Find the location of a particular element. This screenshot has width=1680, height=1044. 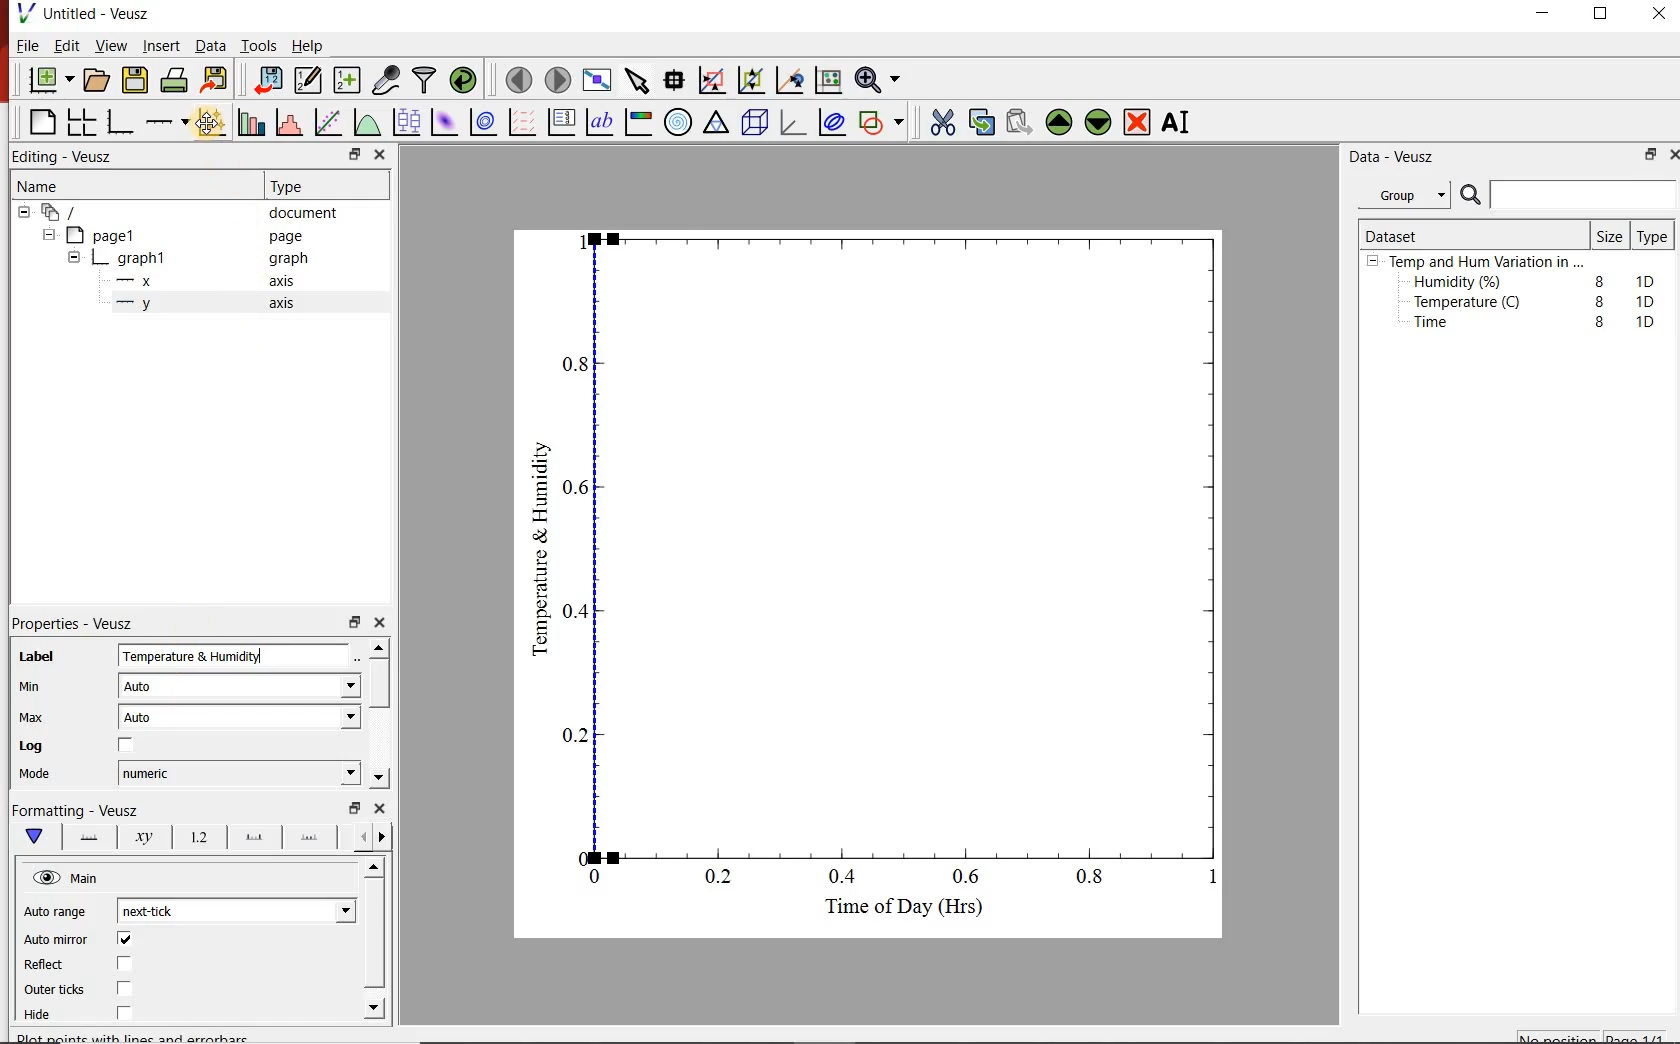

0.6 is located at coordinates (579, 492).